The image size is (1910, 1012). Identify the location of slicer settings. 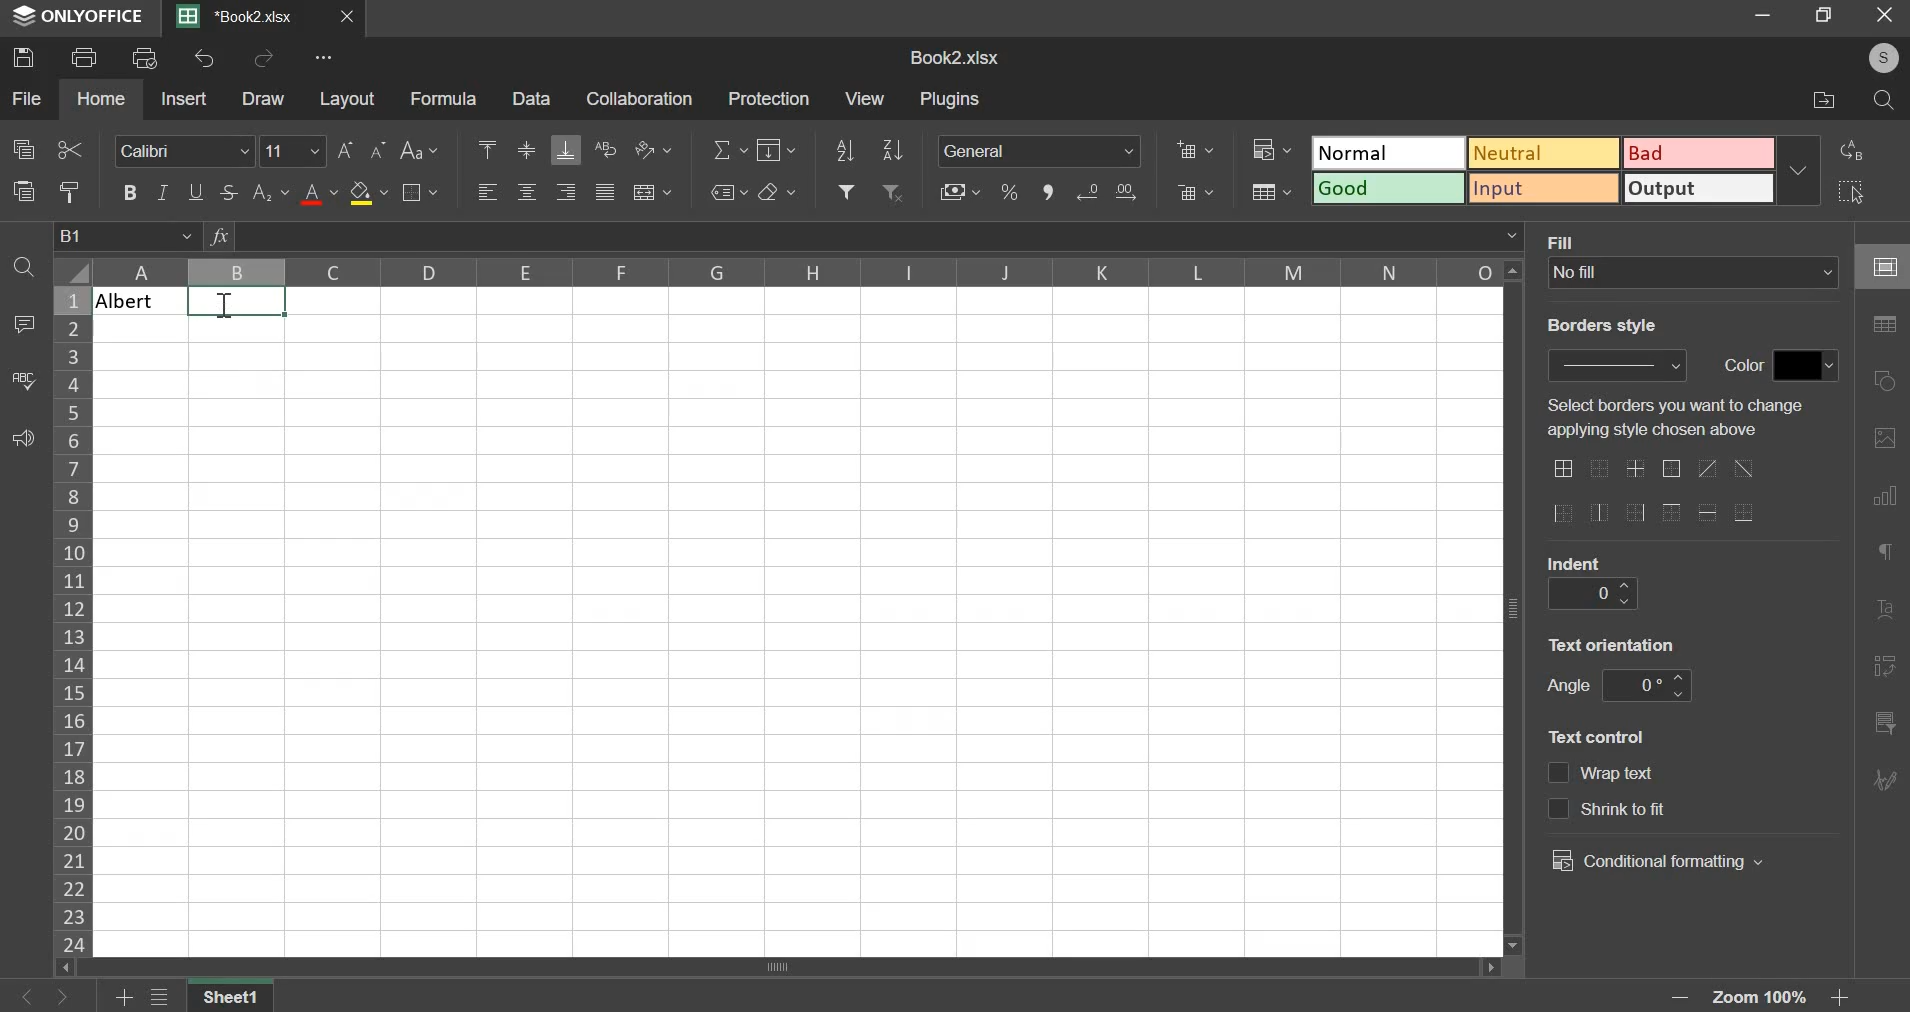
(1886, 720).